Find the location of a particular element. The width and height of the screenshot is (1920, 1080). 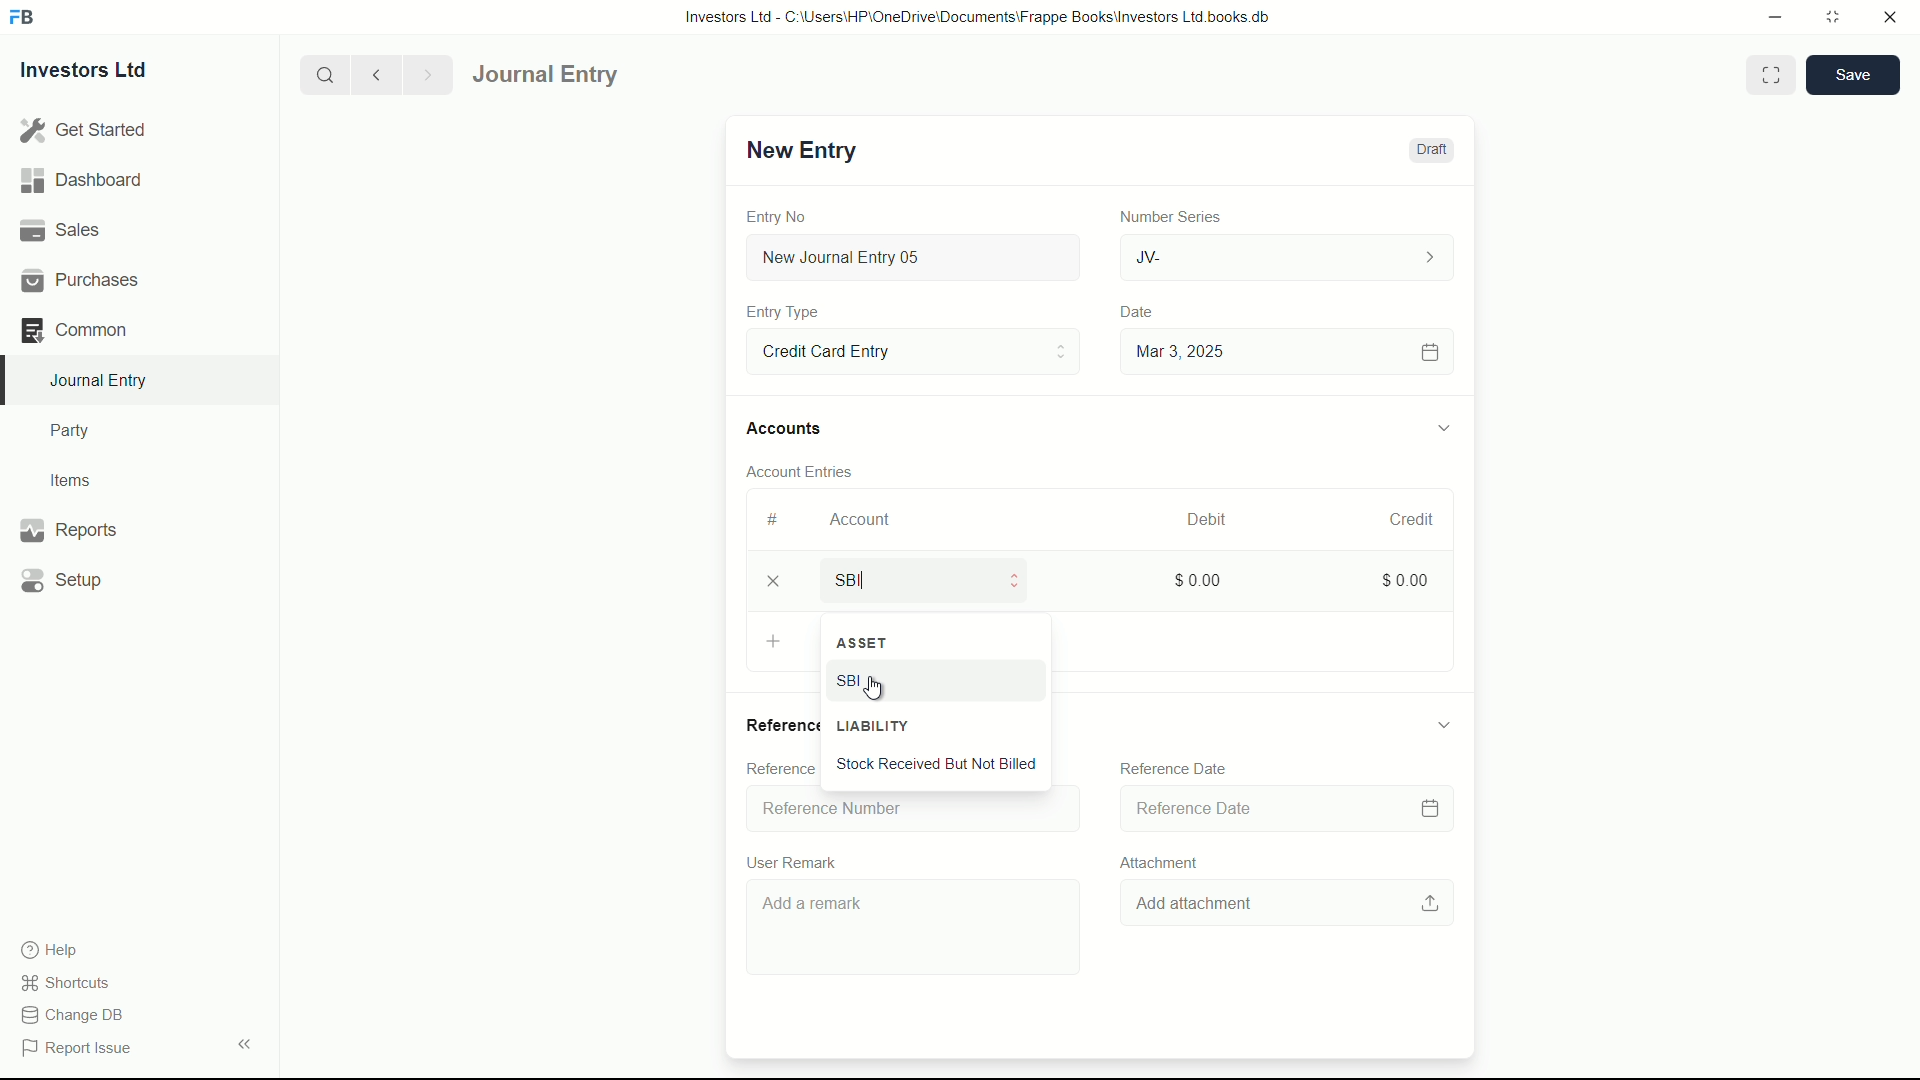

expand/collapse is located at coordinates (244, 1042).